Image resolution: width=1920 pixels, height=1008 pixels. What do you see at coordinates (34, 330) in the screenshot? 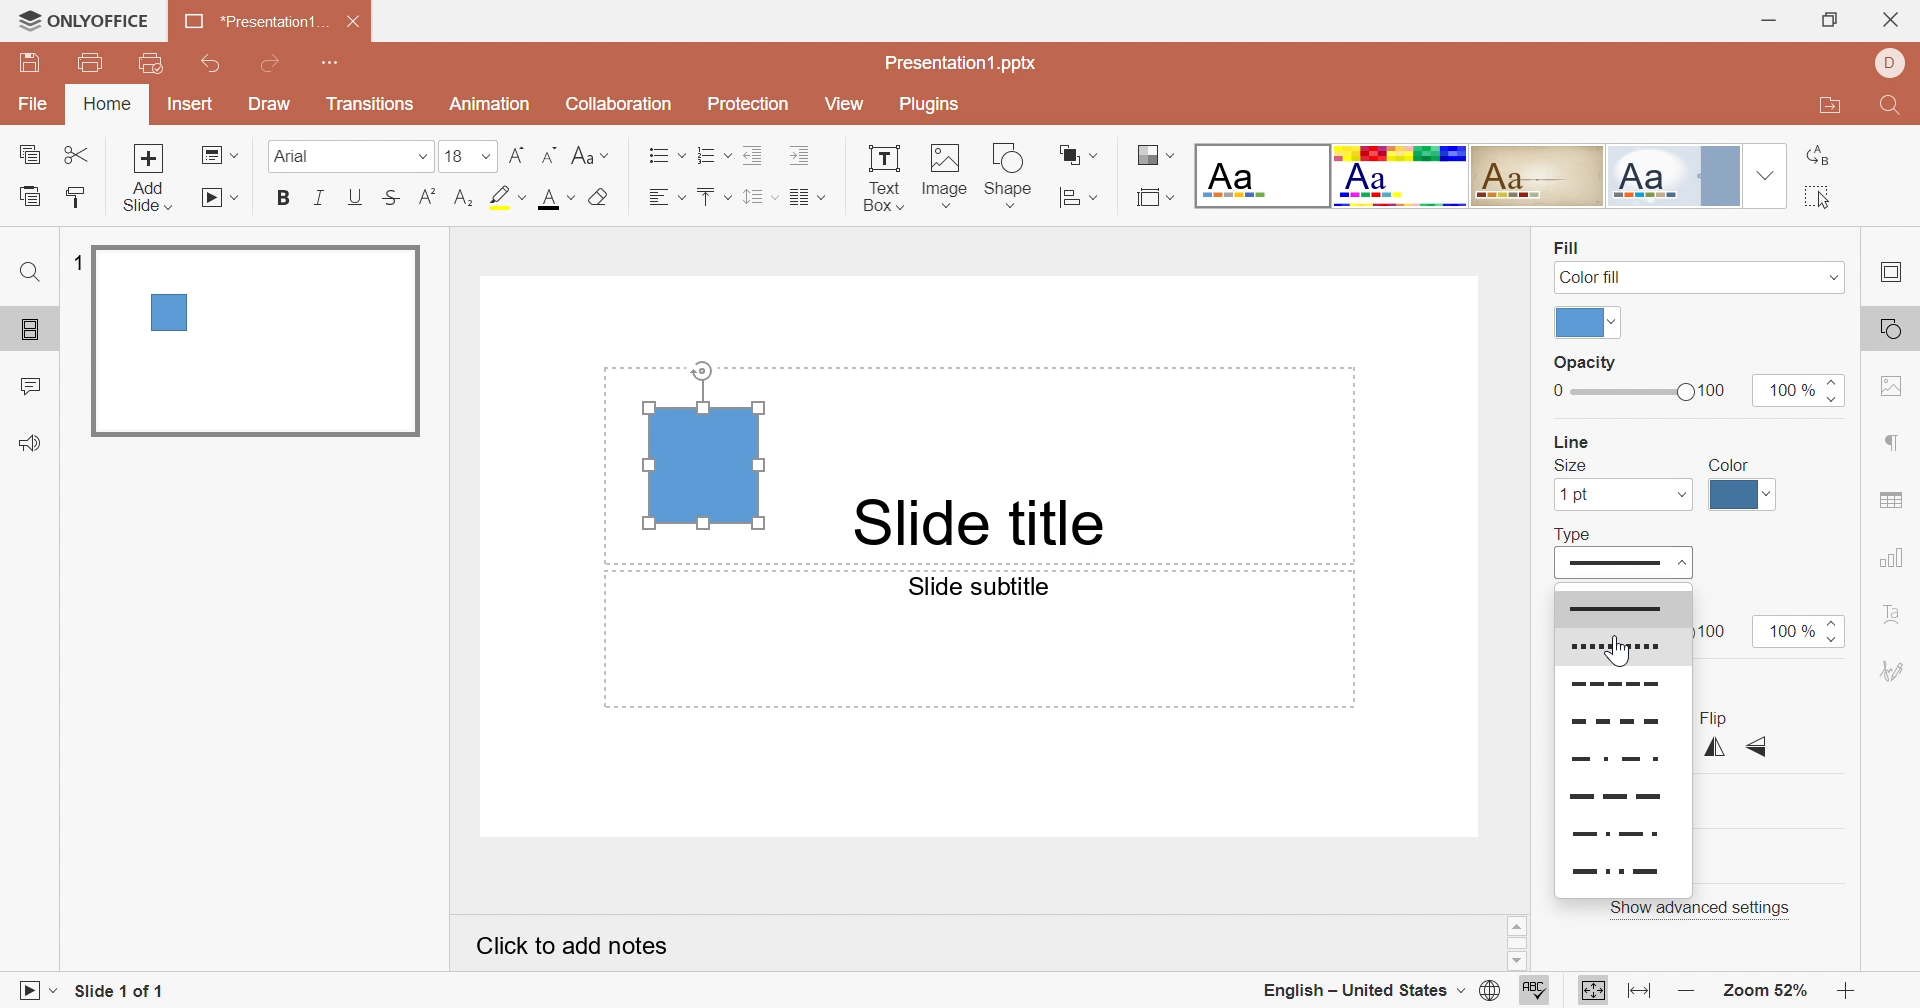
I see `Slides` at bounding box center [34, 330].